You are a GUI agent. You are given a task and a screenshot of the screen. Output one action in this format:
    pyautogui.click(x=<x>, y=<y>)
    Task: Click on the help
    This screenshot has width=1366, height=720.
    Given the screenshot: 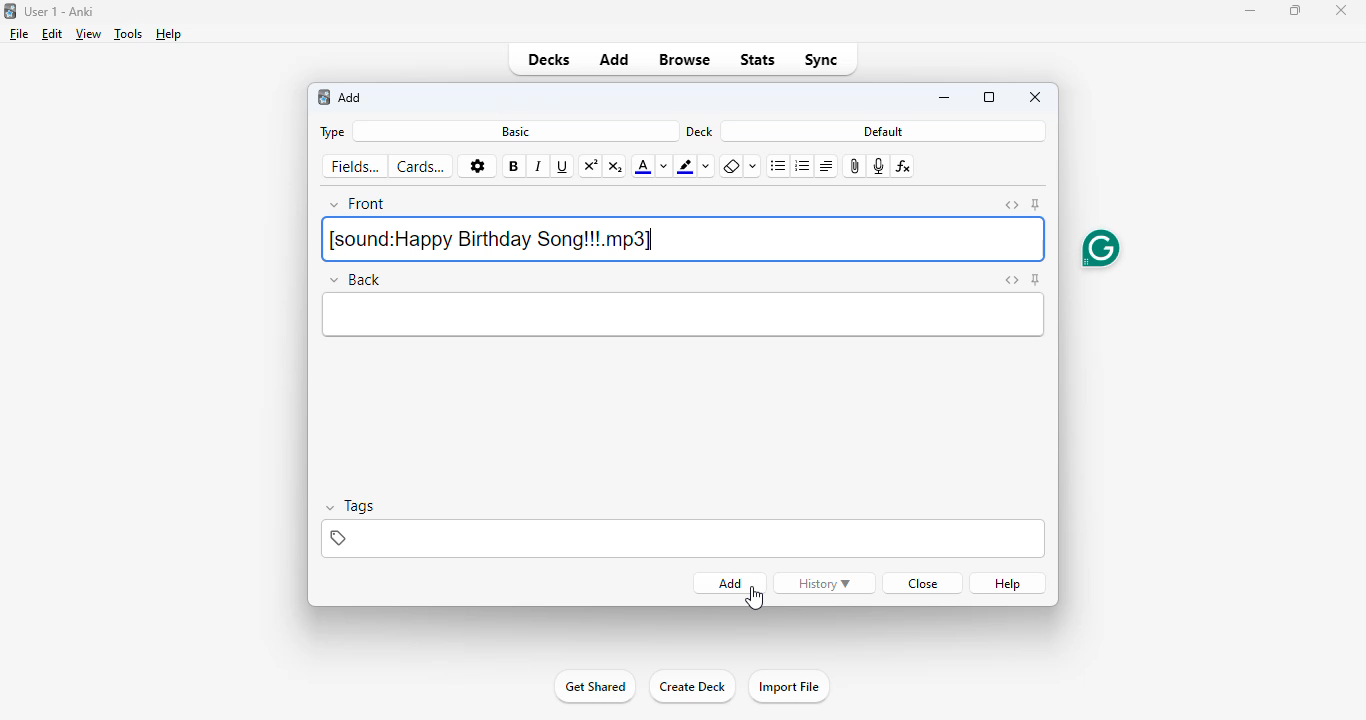 What is the action you would take?
    pyautogui.click(x=169, y=34)
    